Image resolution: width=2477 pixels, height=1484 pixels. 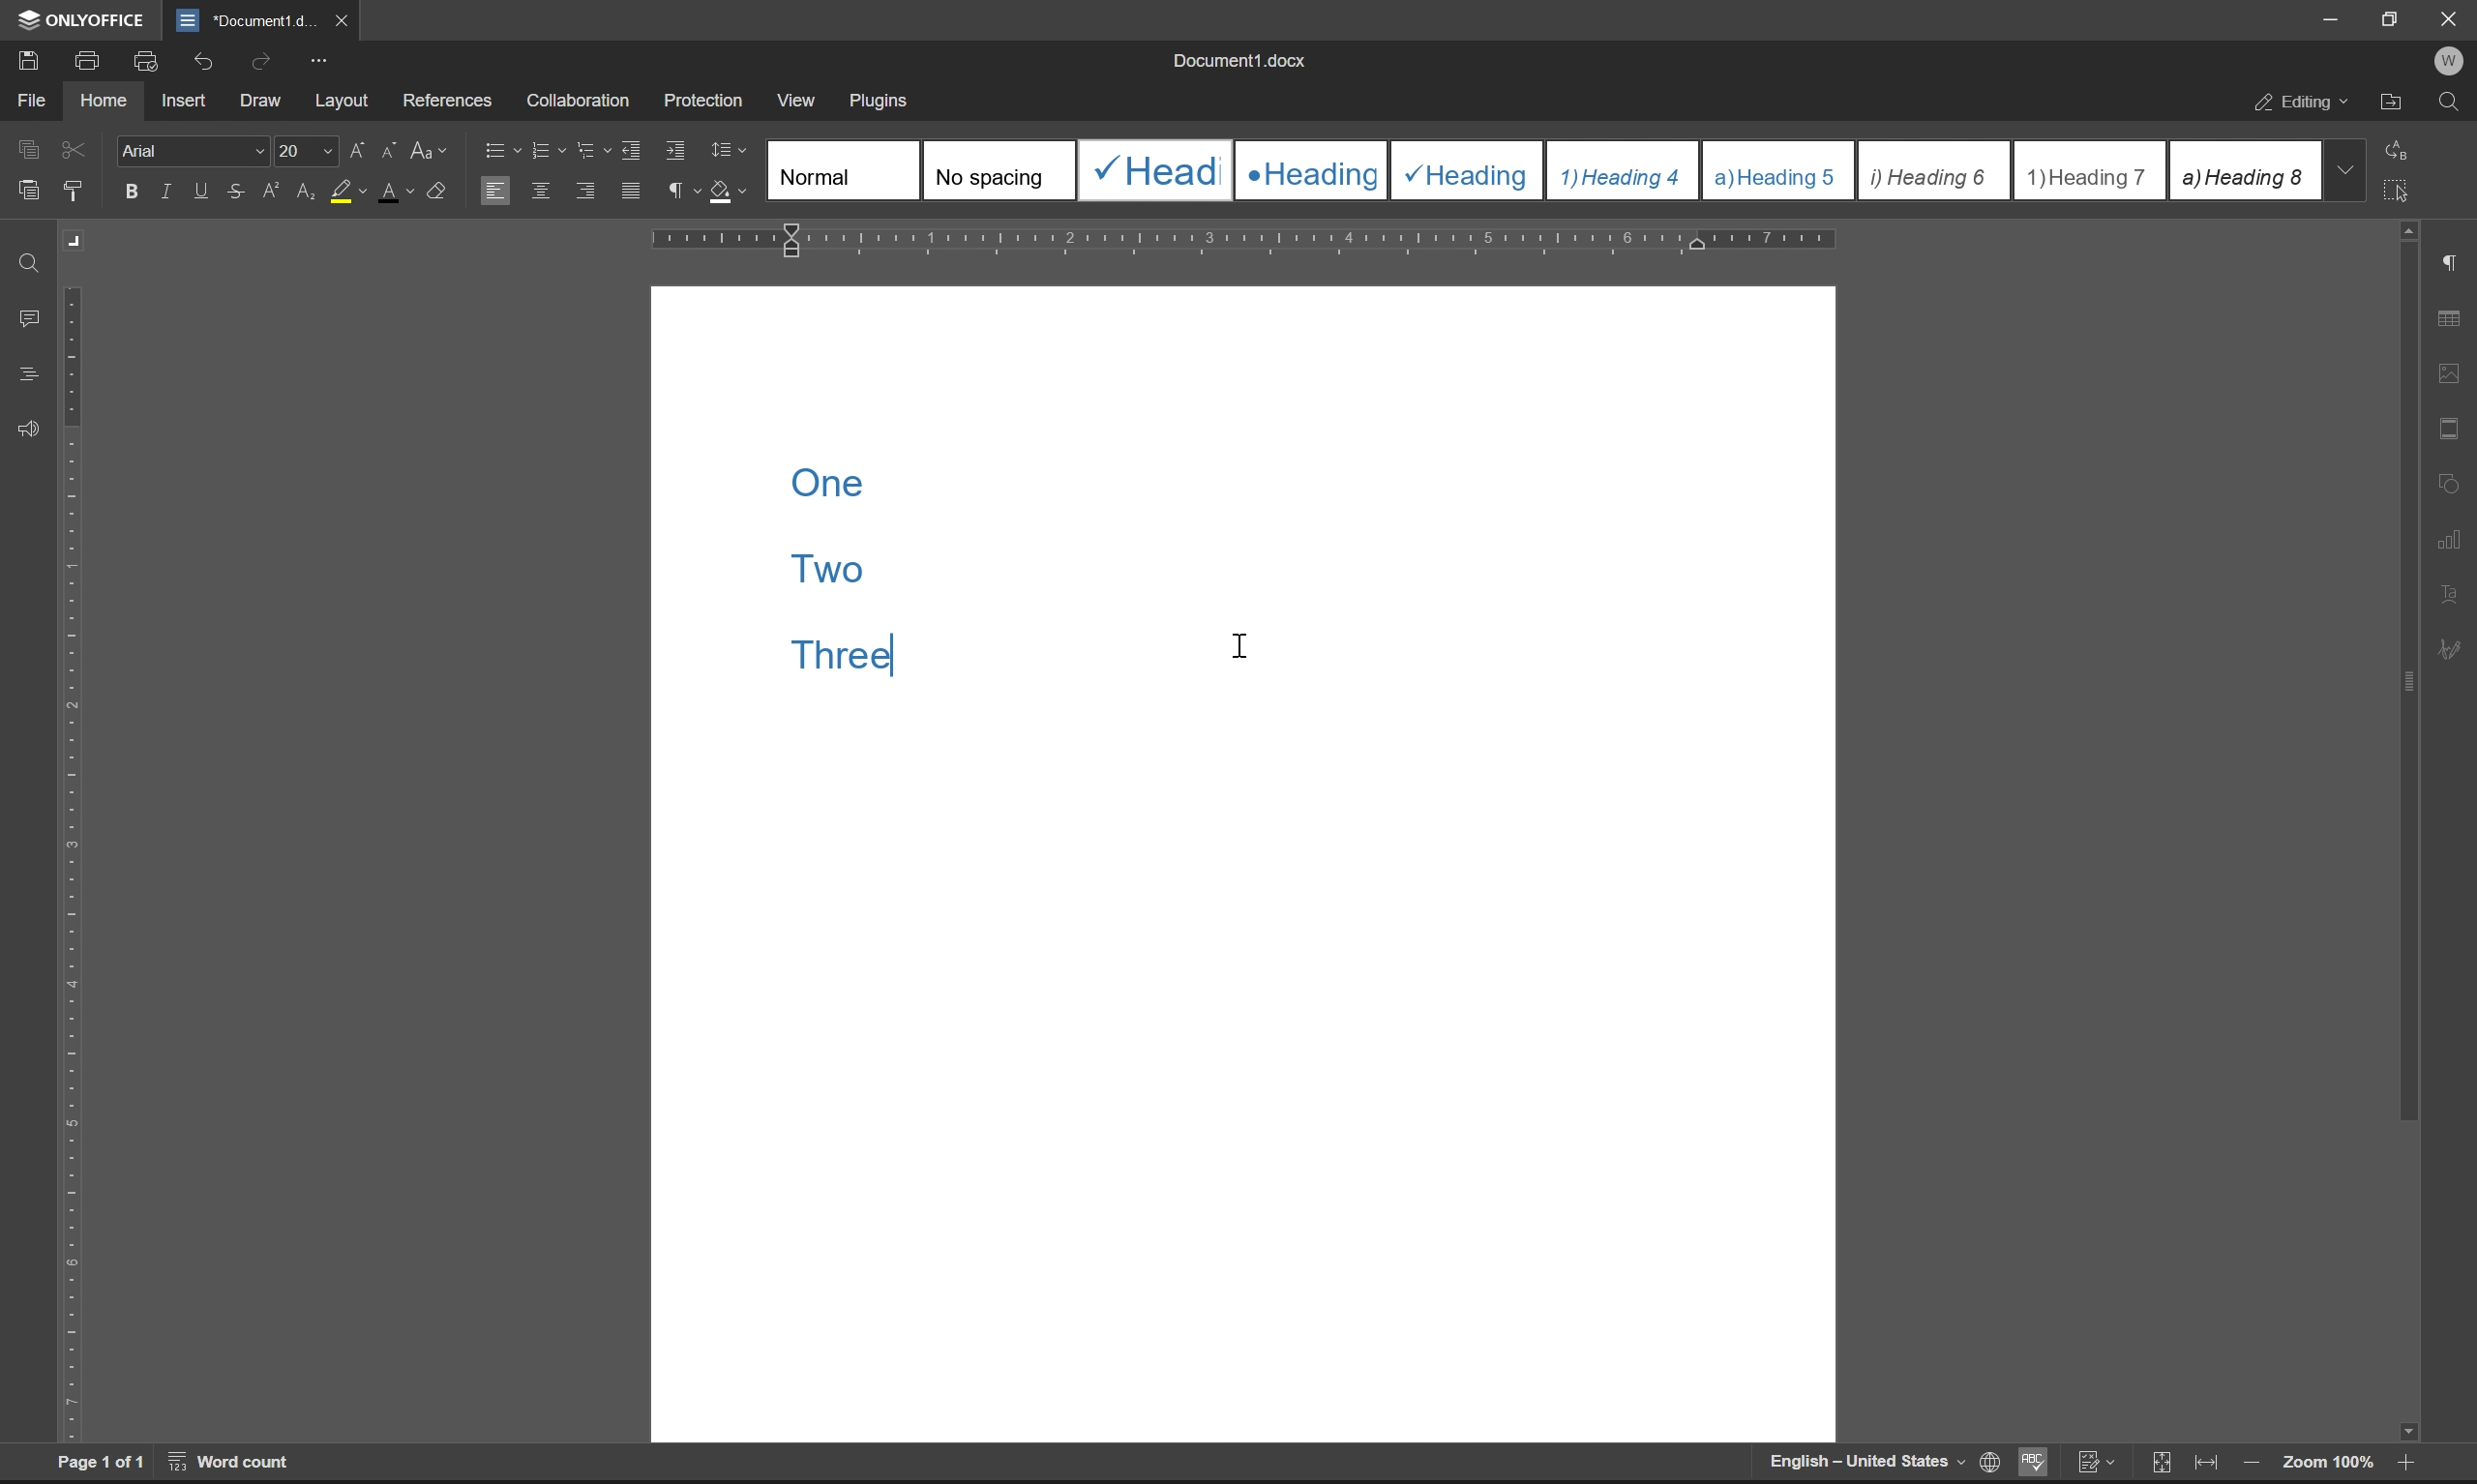 What do you see at coordinates (1242, 641) in the screenshot?
I see `cursor` at bounding box center [1242, 641].